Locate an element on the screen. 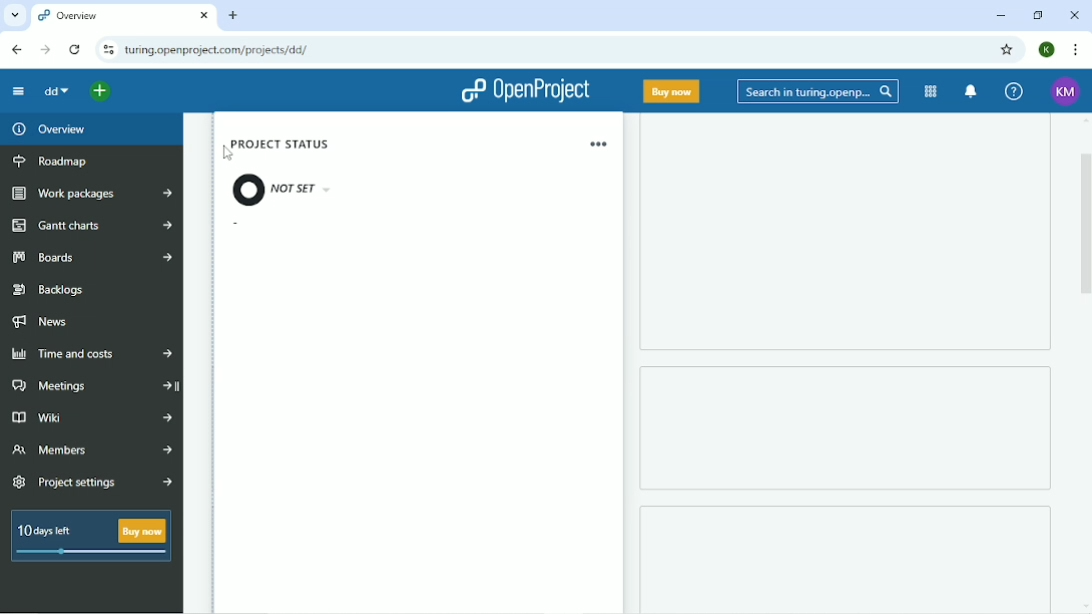 The width and height of the screenshot is (1092, 614). Wiki is located at coordinates (90, 419).